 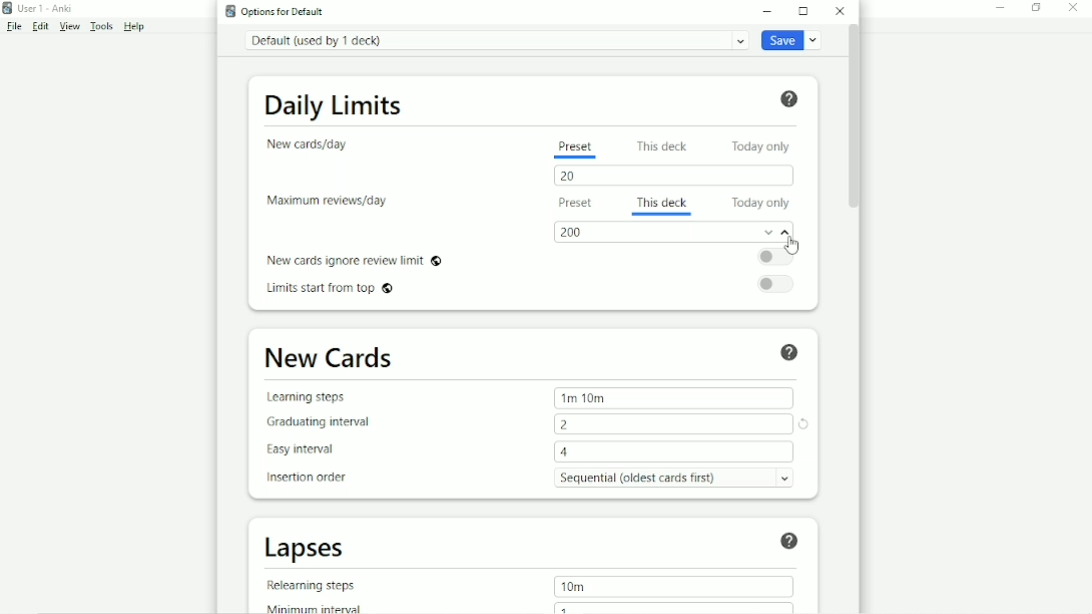 I want to click on Minimum interval, so click(x=320, y=607).